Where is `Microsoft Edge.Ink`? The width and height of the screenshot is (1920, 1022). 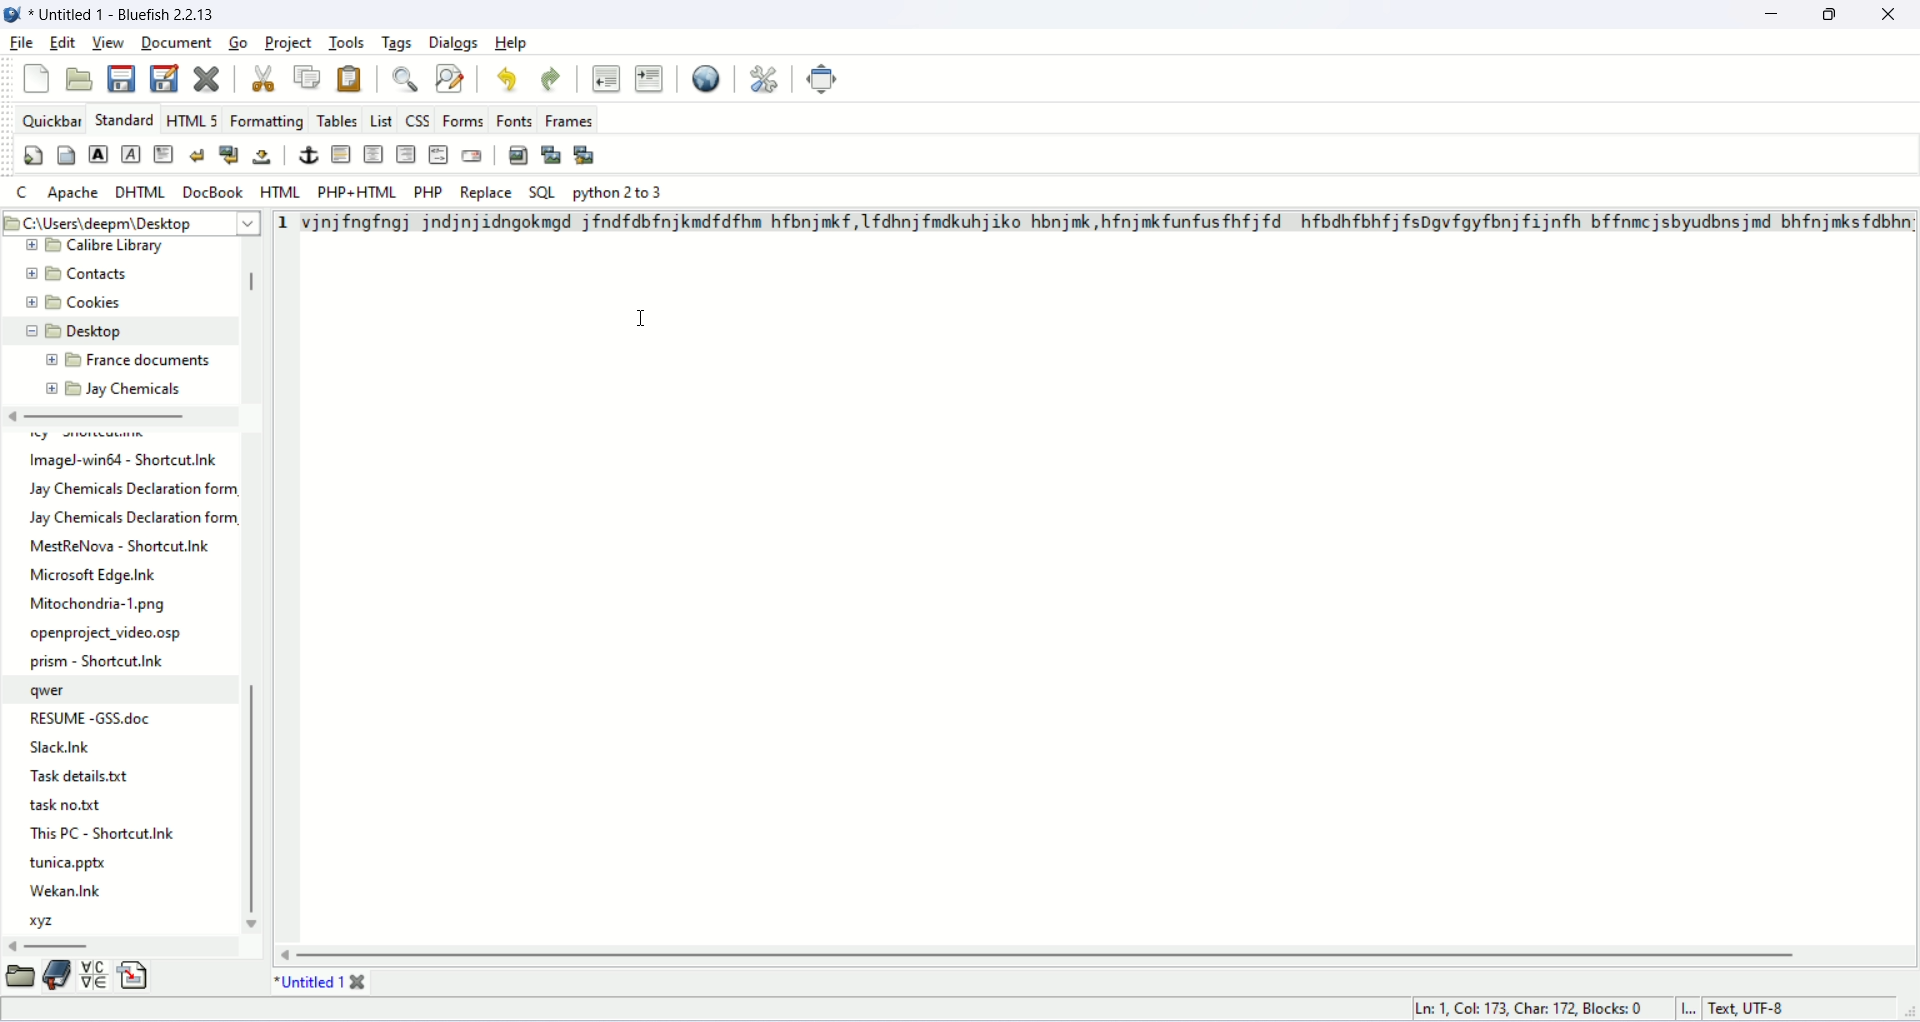 Microsoft Edge.Ink is located at coordinates (94, 574).